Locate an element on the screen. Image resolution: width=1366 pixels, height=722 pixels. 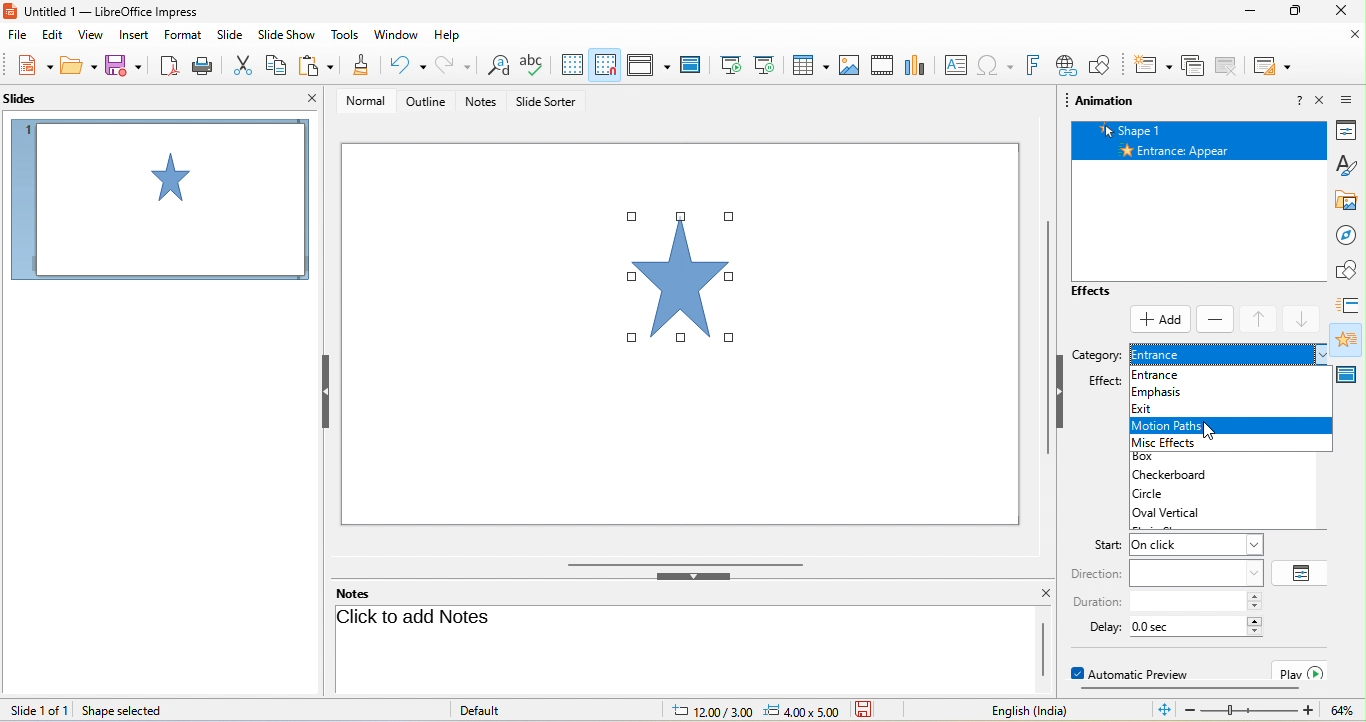
special character is located at coordinates (994, 65).